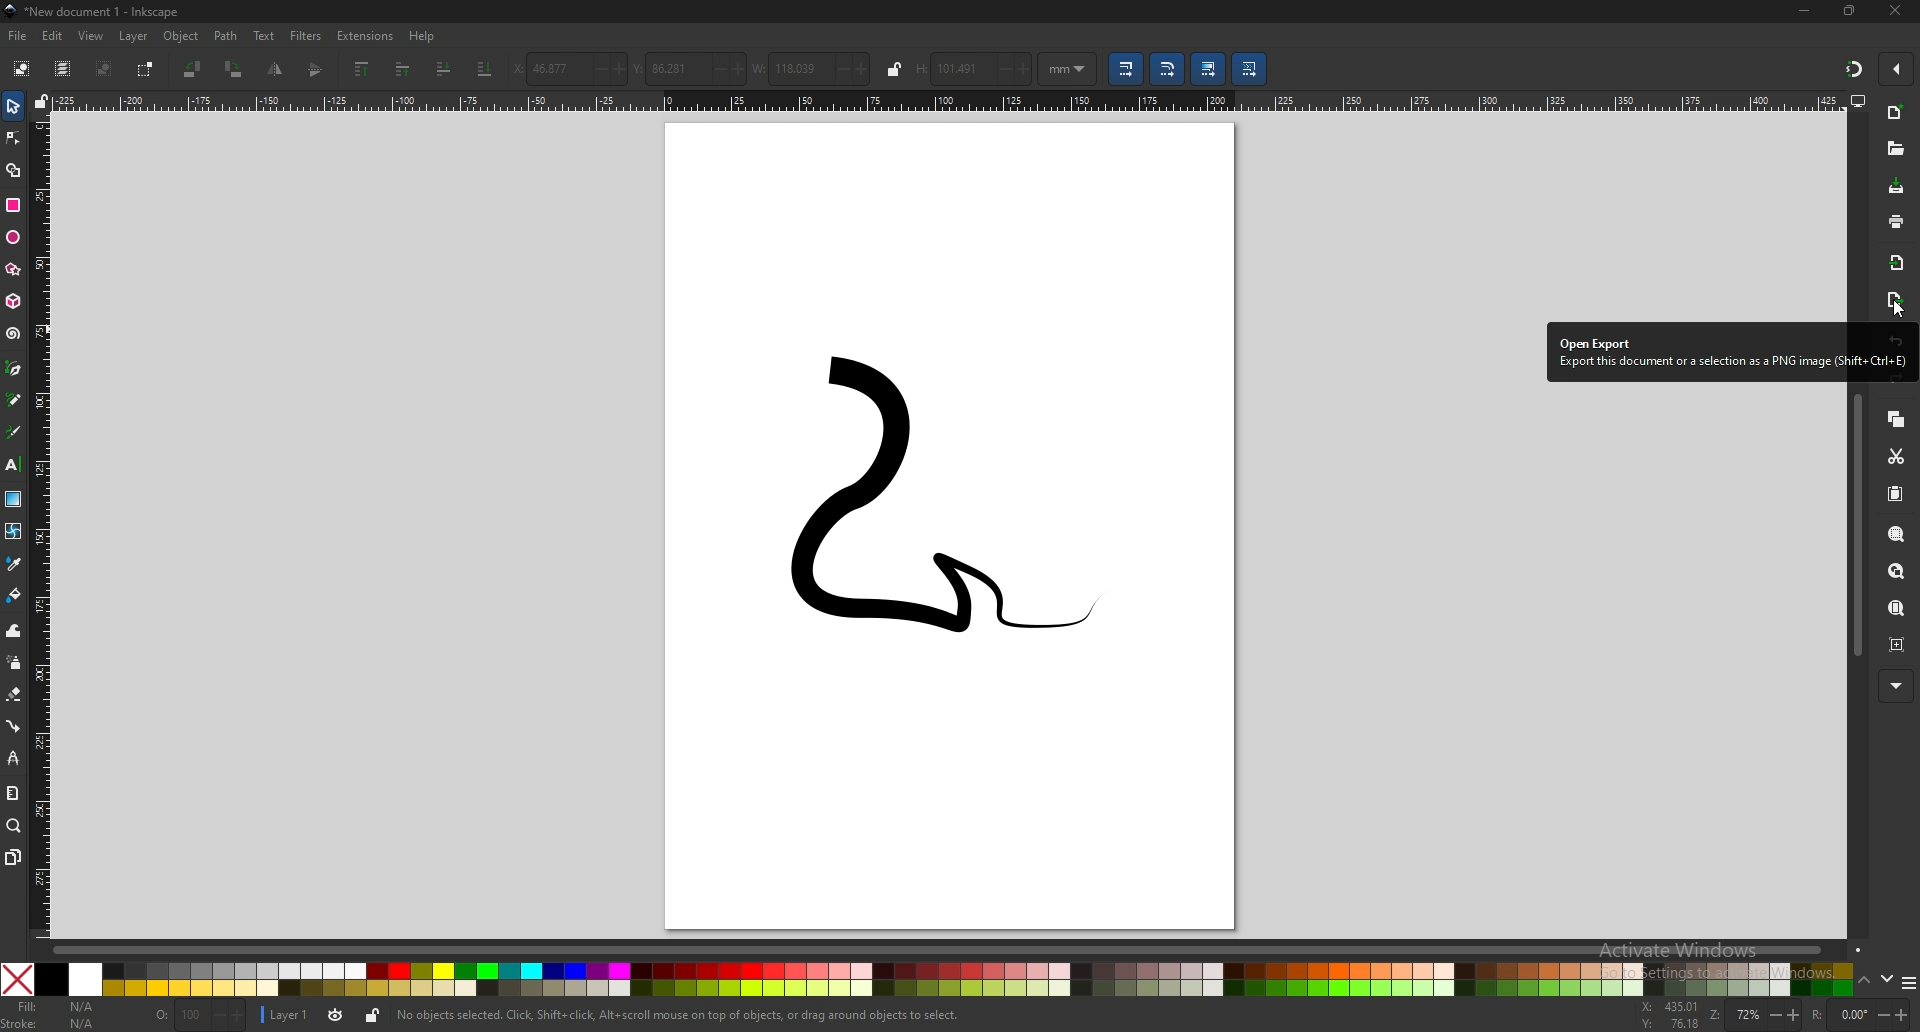  I want to click on lower selection to bottom, so click(485, 68).